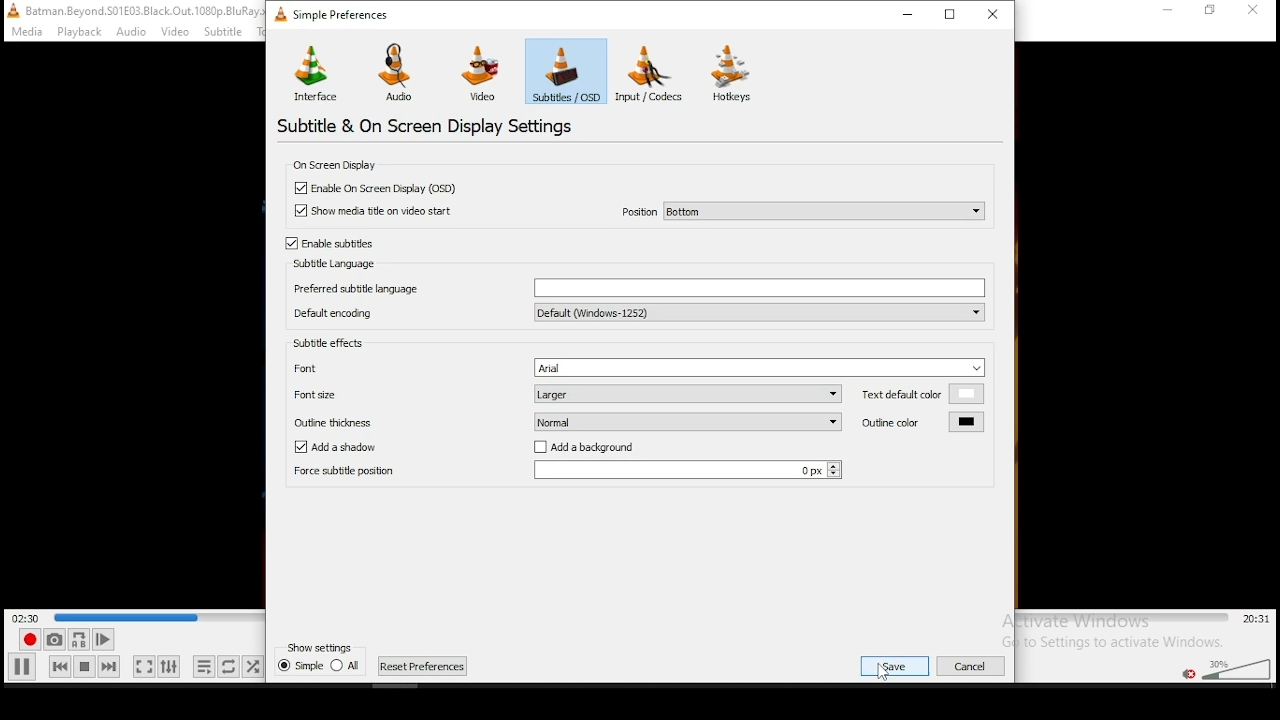 This screenshot has width=1280, height=720. Describe the element at coordinates (637, 288) in the screenshot. I see `preferred subtitle language` at that location.